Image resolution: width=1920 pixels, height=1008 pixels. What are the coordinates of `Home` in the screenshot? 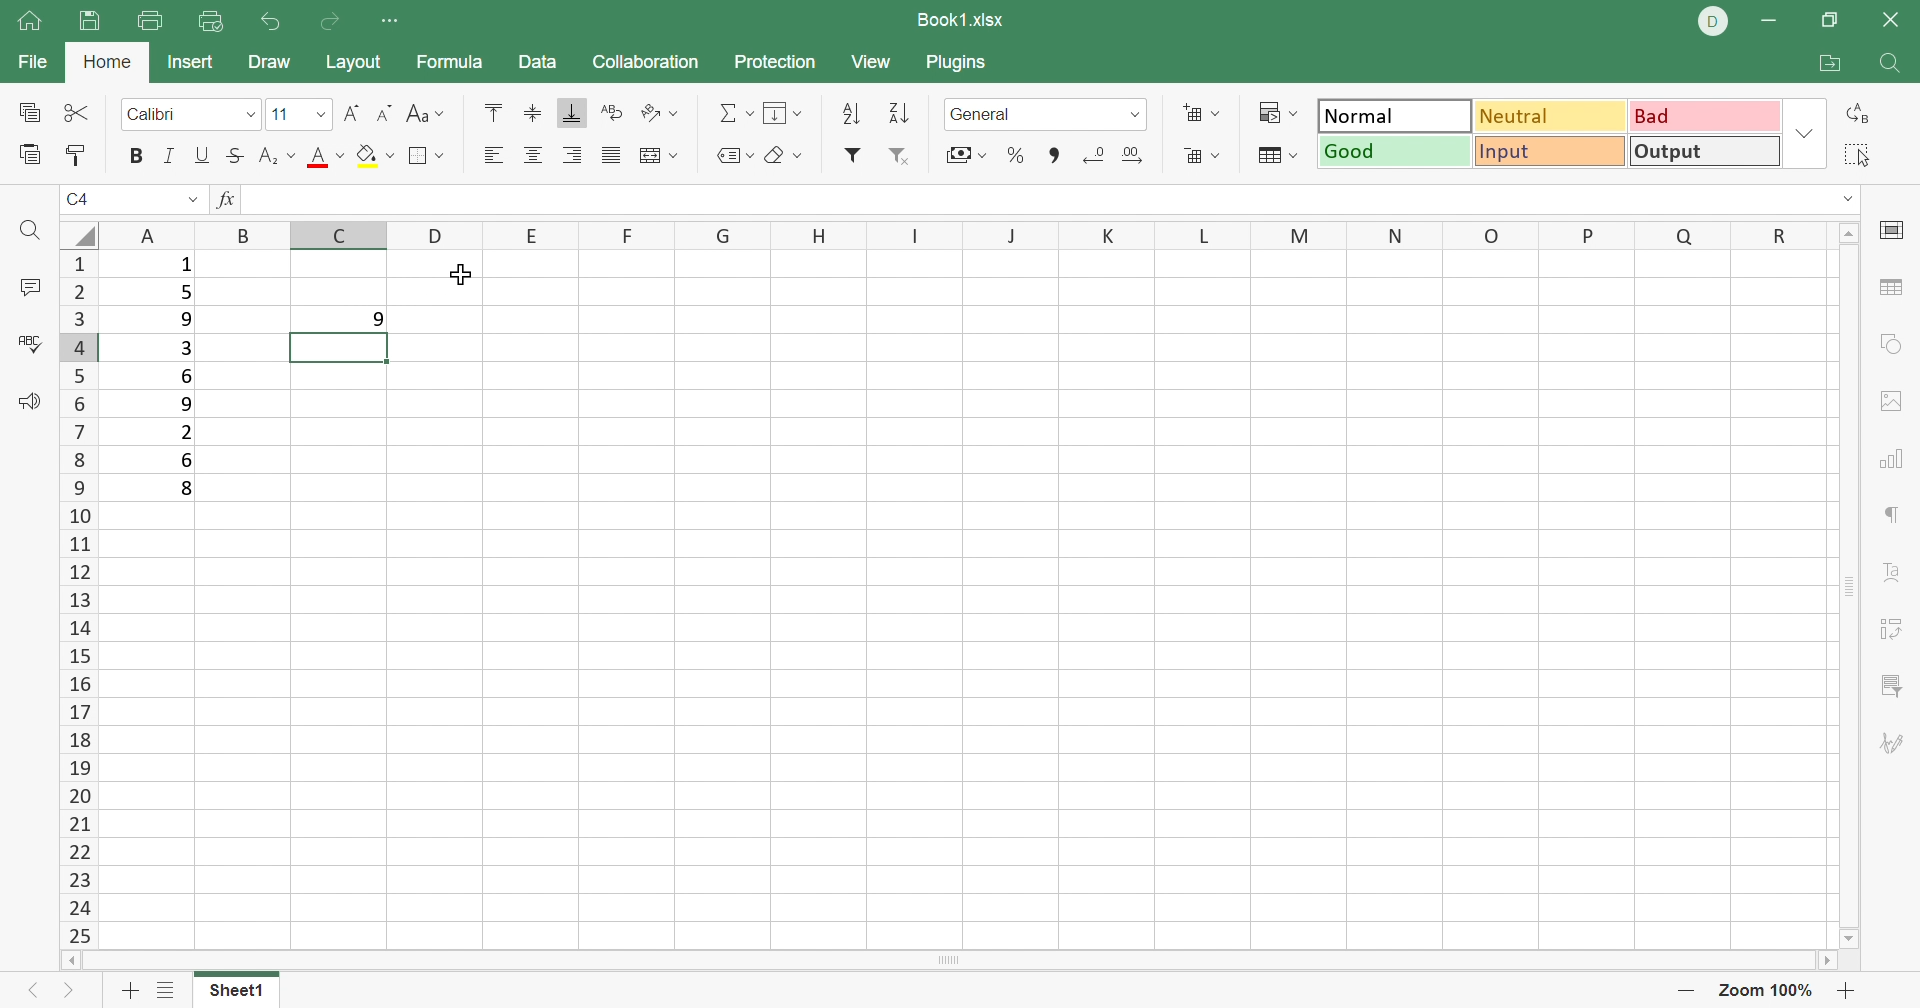 It's located at (31, 22).